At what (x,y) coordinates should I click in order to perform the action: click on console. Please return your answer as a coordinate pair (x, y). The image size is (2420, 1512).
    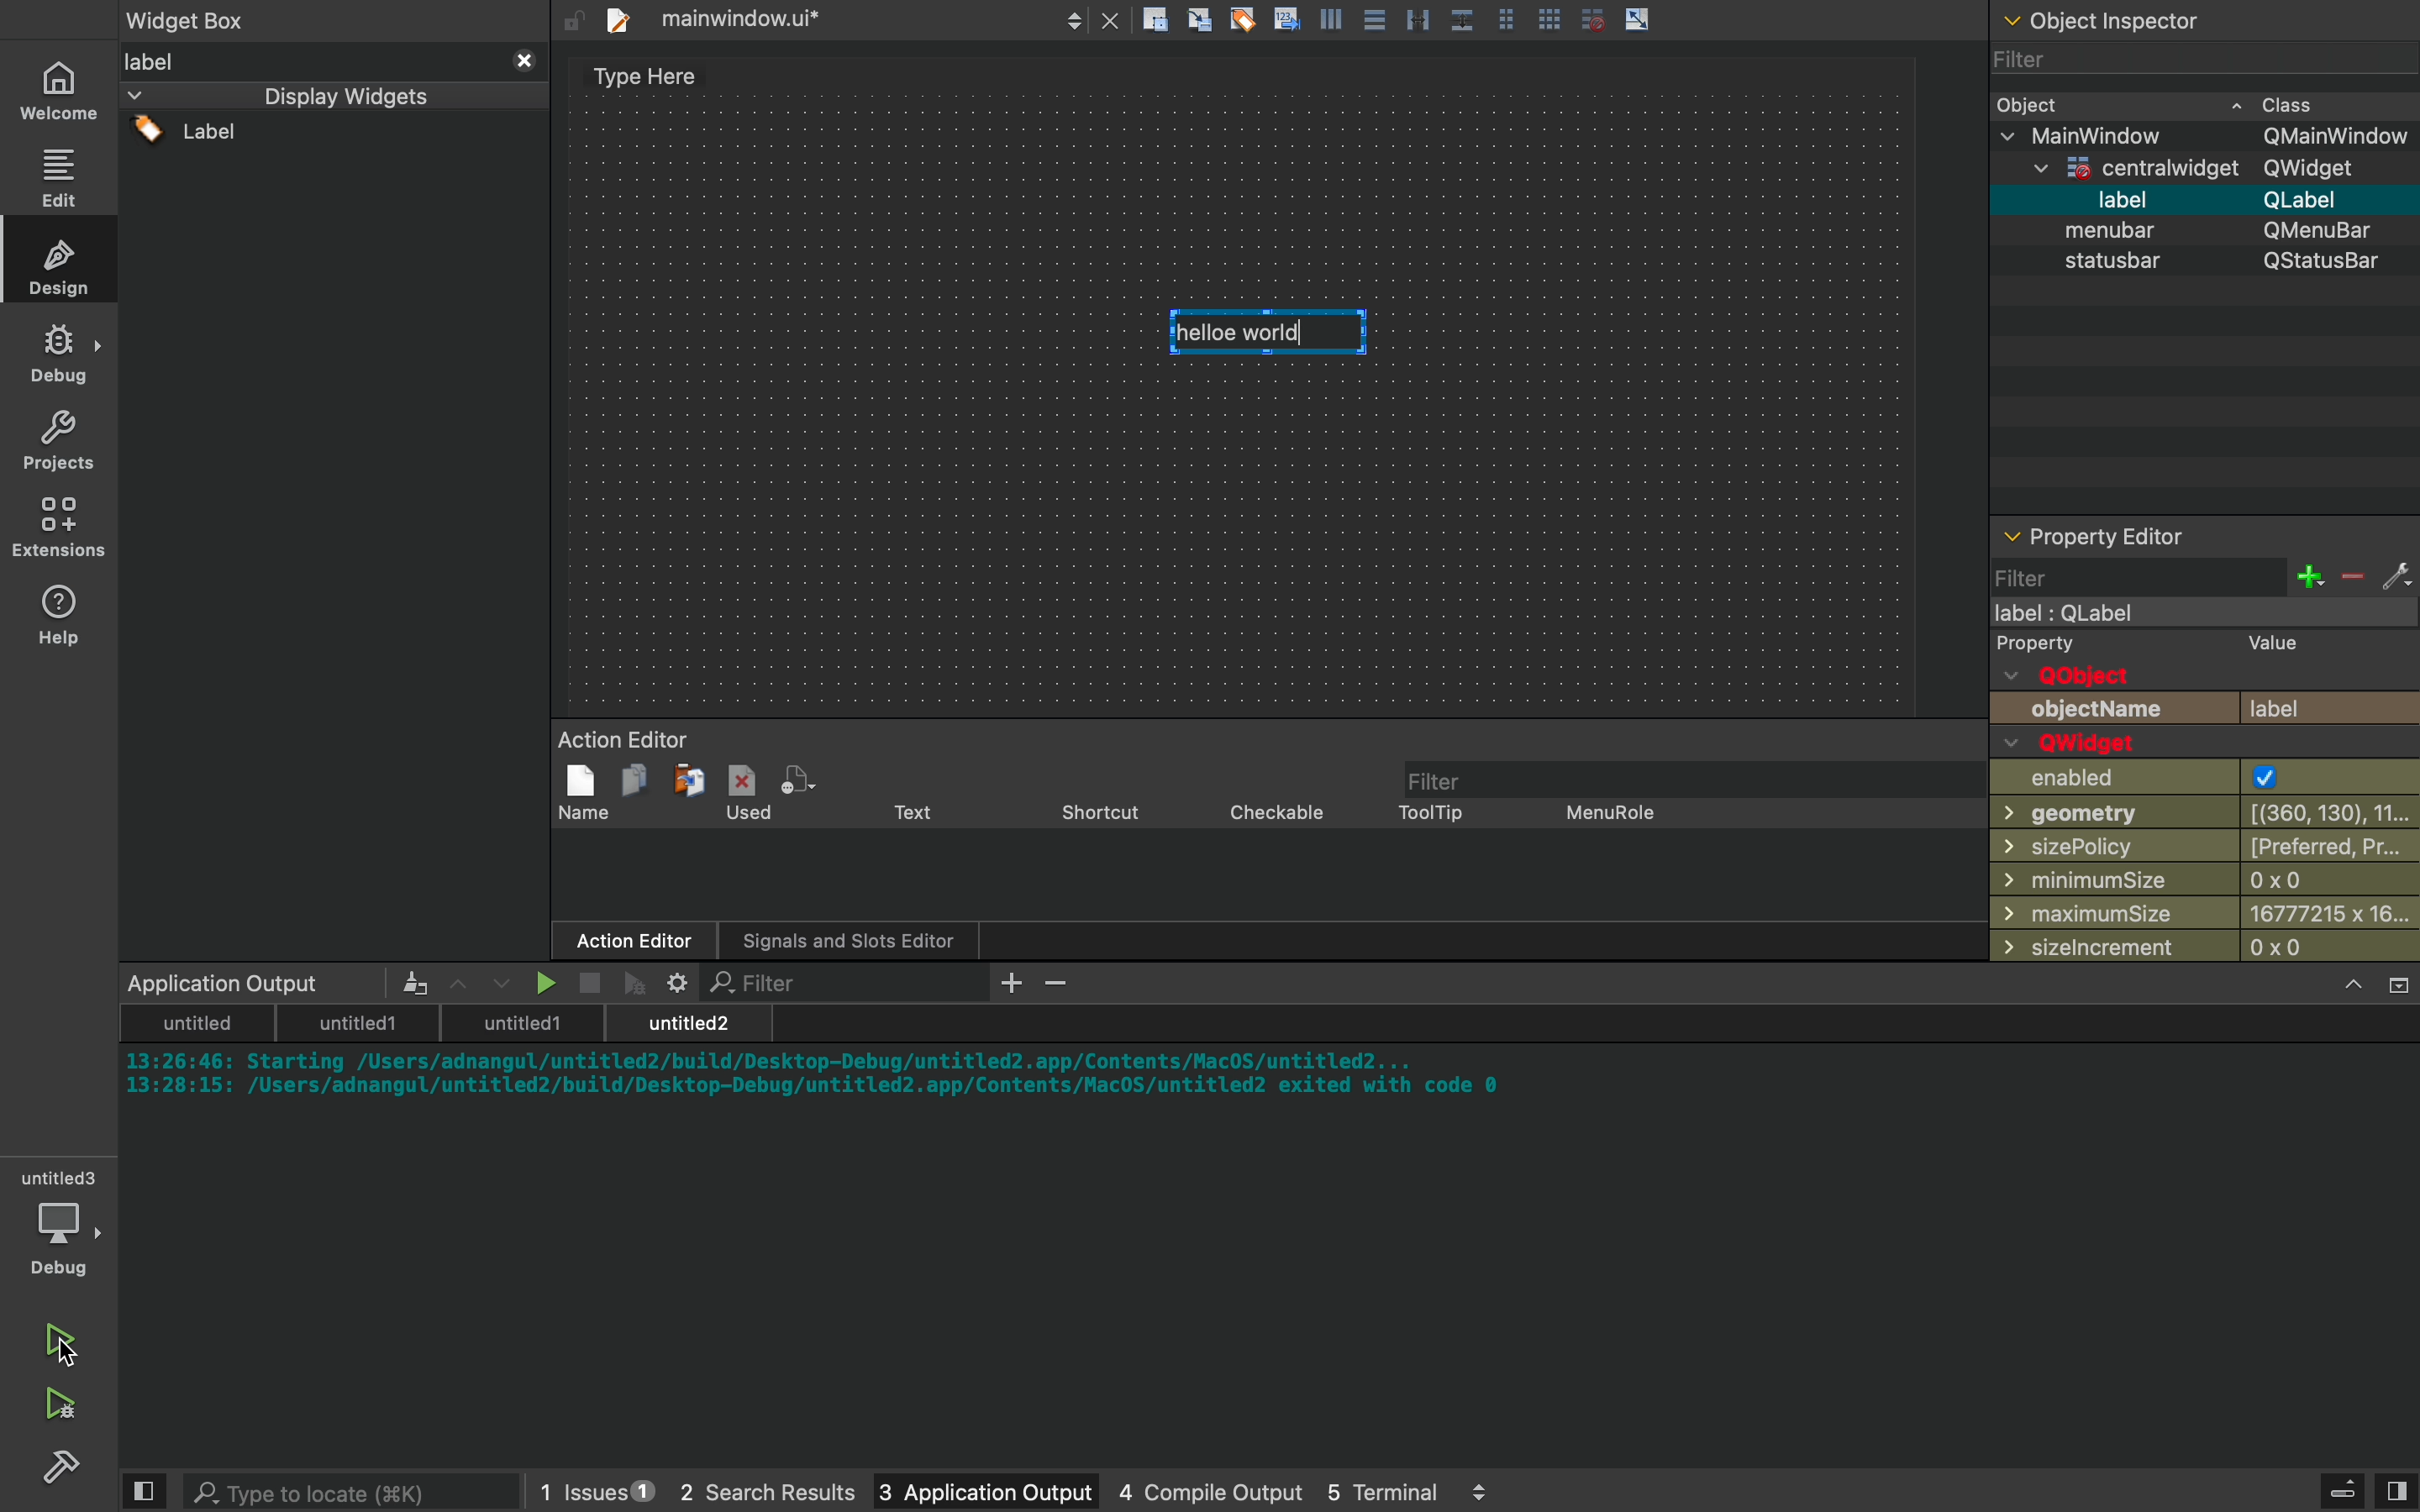
    Looking at the image, I should click on (1274, 1218).